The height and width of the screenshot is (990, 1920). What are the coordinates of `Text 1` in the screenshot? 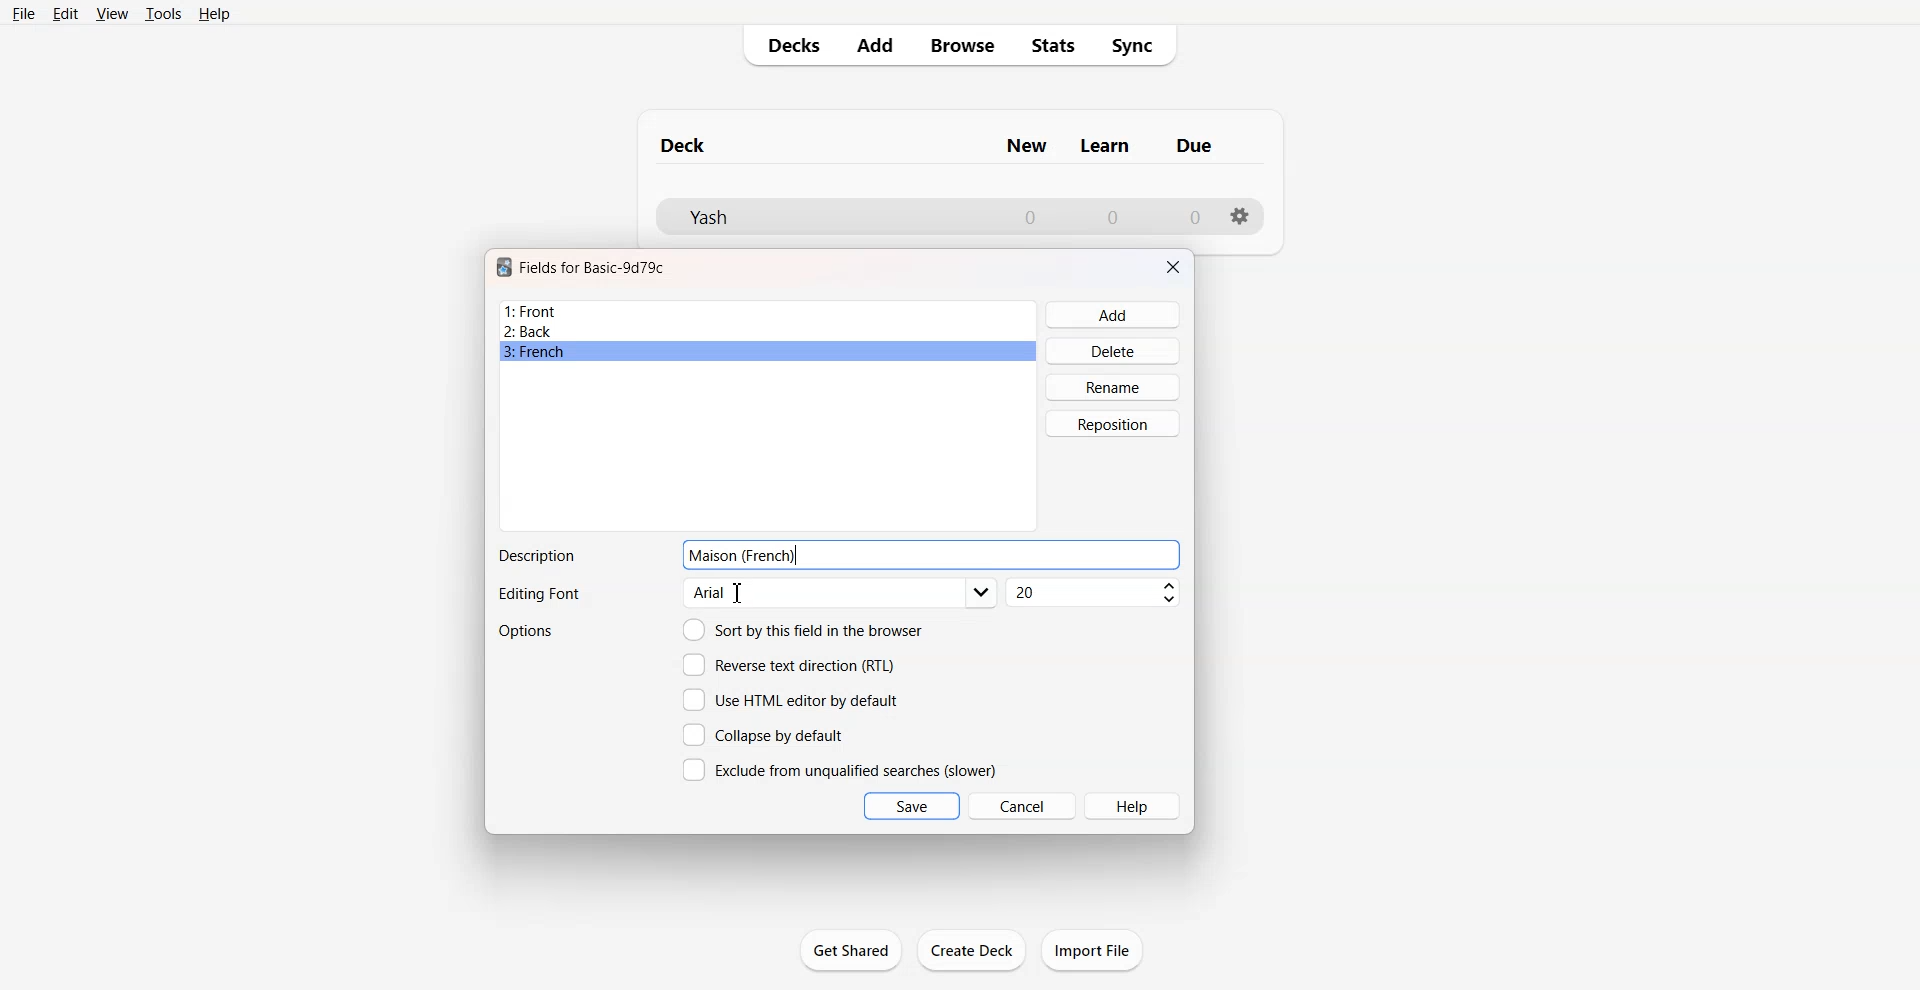 It's located at (593, 267).